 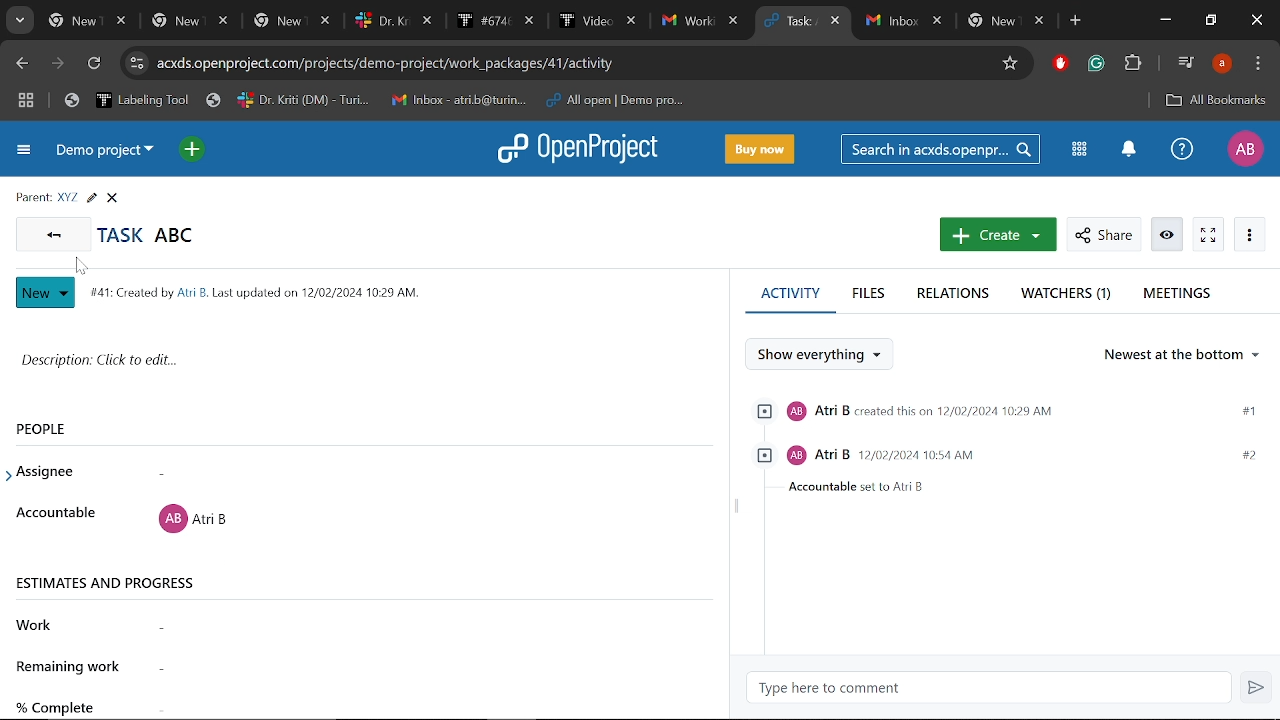 I want to click on Close current tab, so click(x=838, y=23).